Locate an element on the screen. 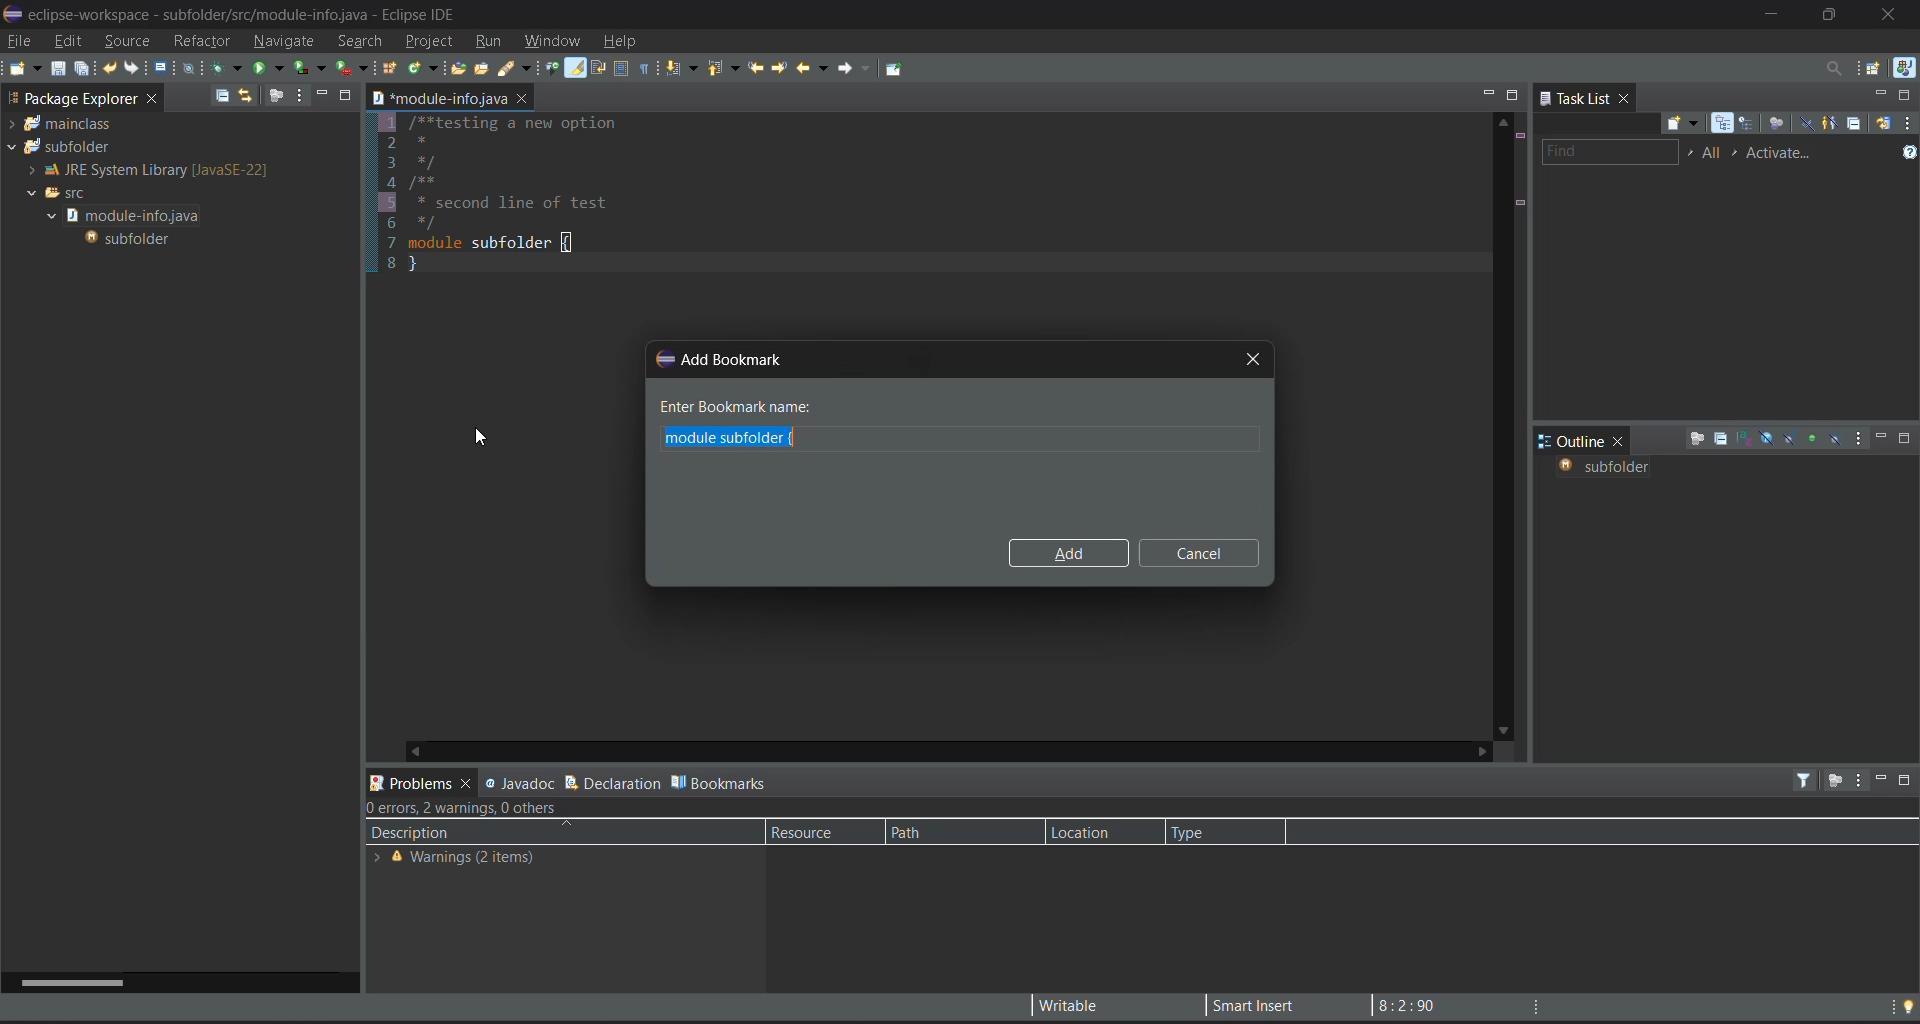 This screenshot has height=1024, width=1920. window is located at coordinates (557, 40).